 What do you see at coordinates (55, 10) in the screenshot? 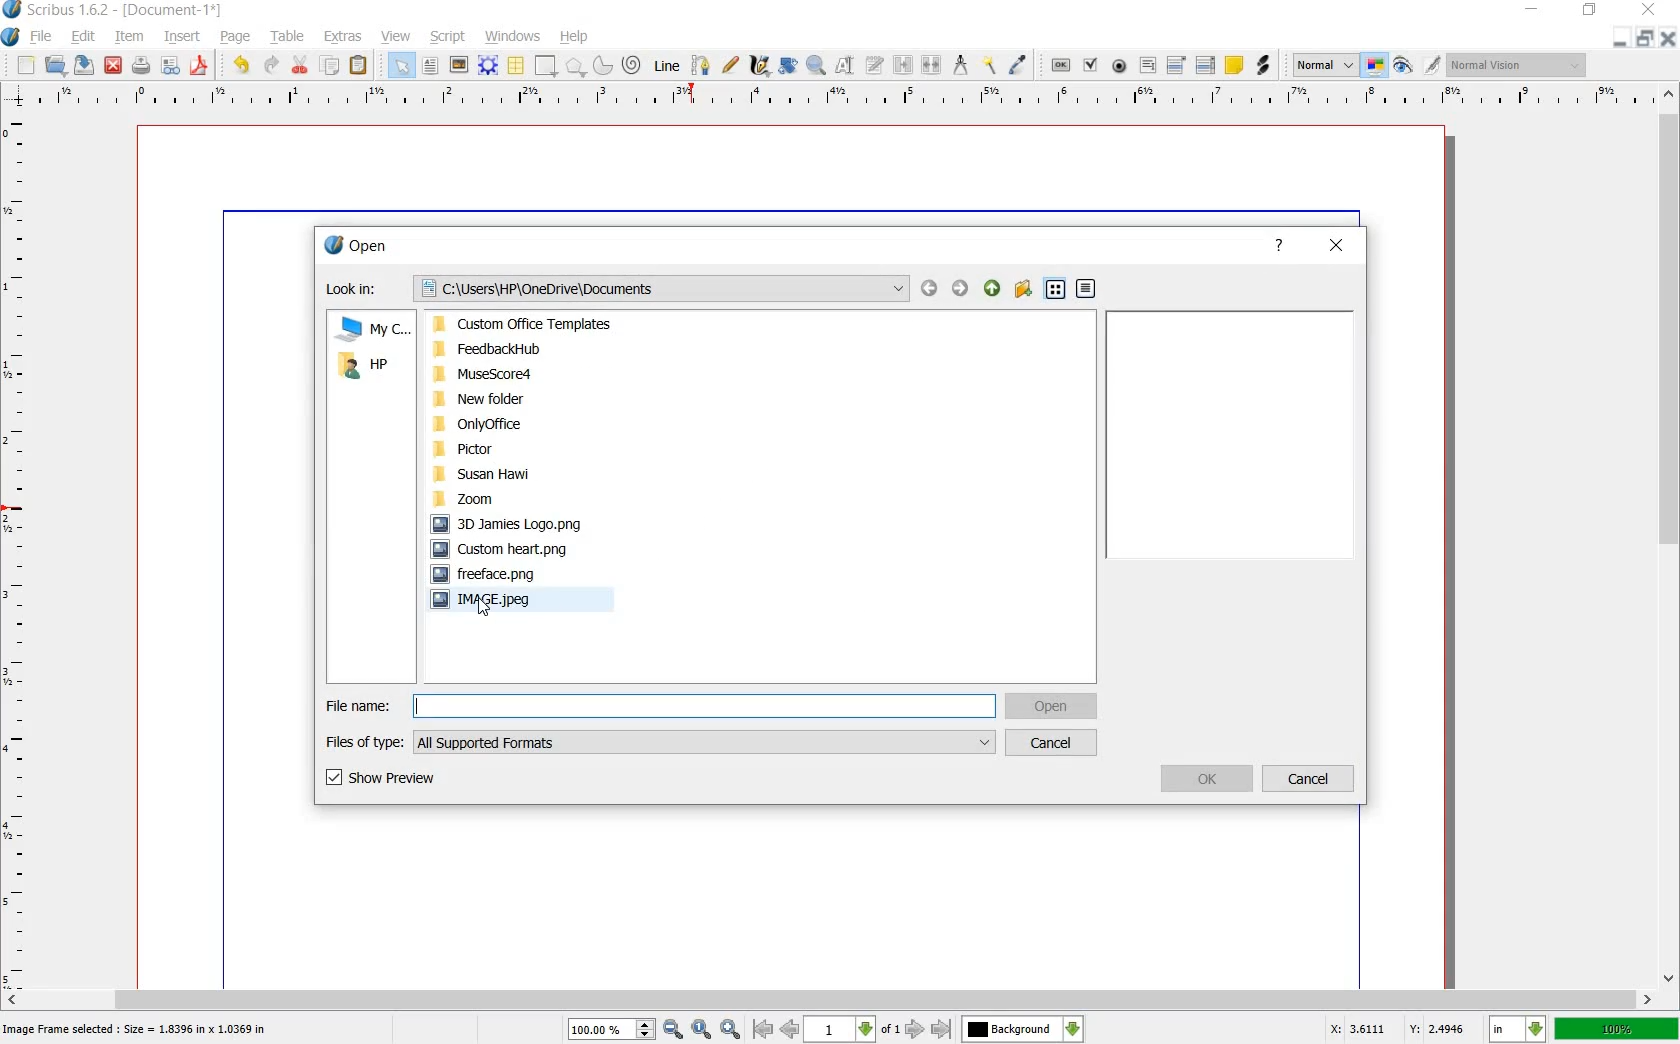
I see `Scribus 1.6.2` at bounding box center [55, 10].